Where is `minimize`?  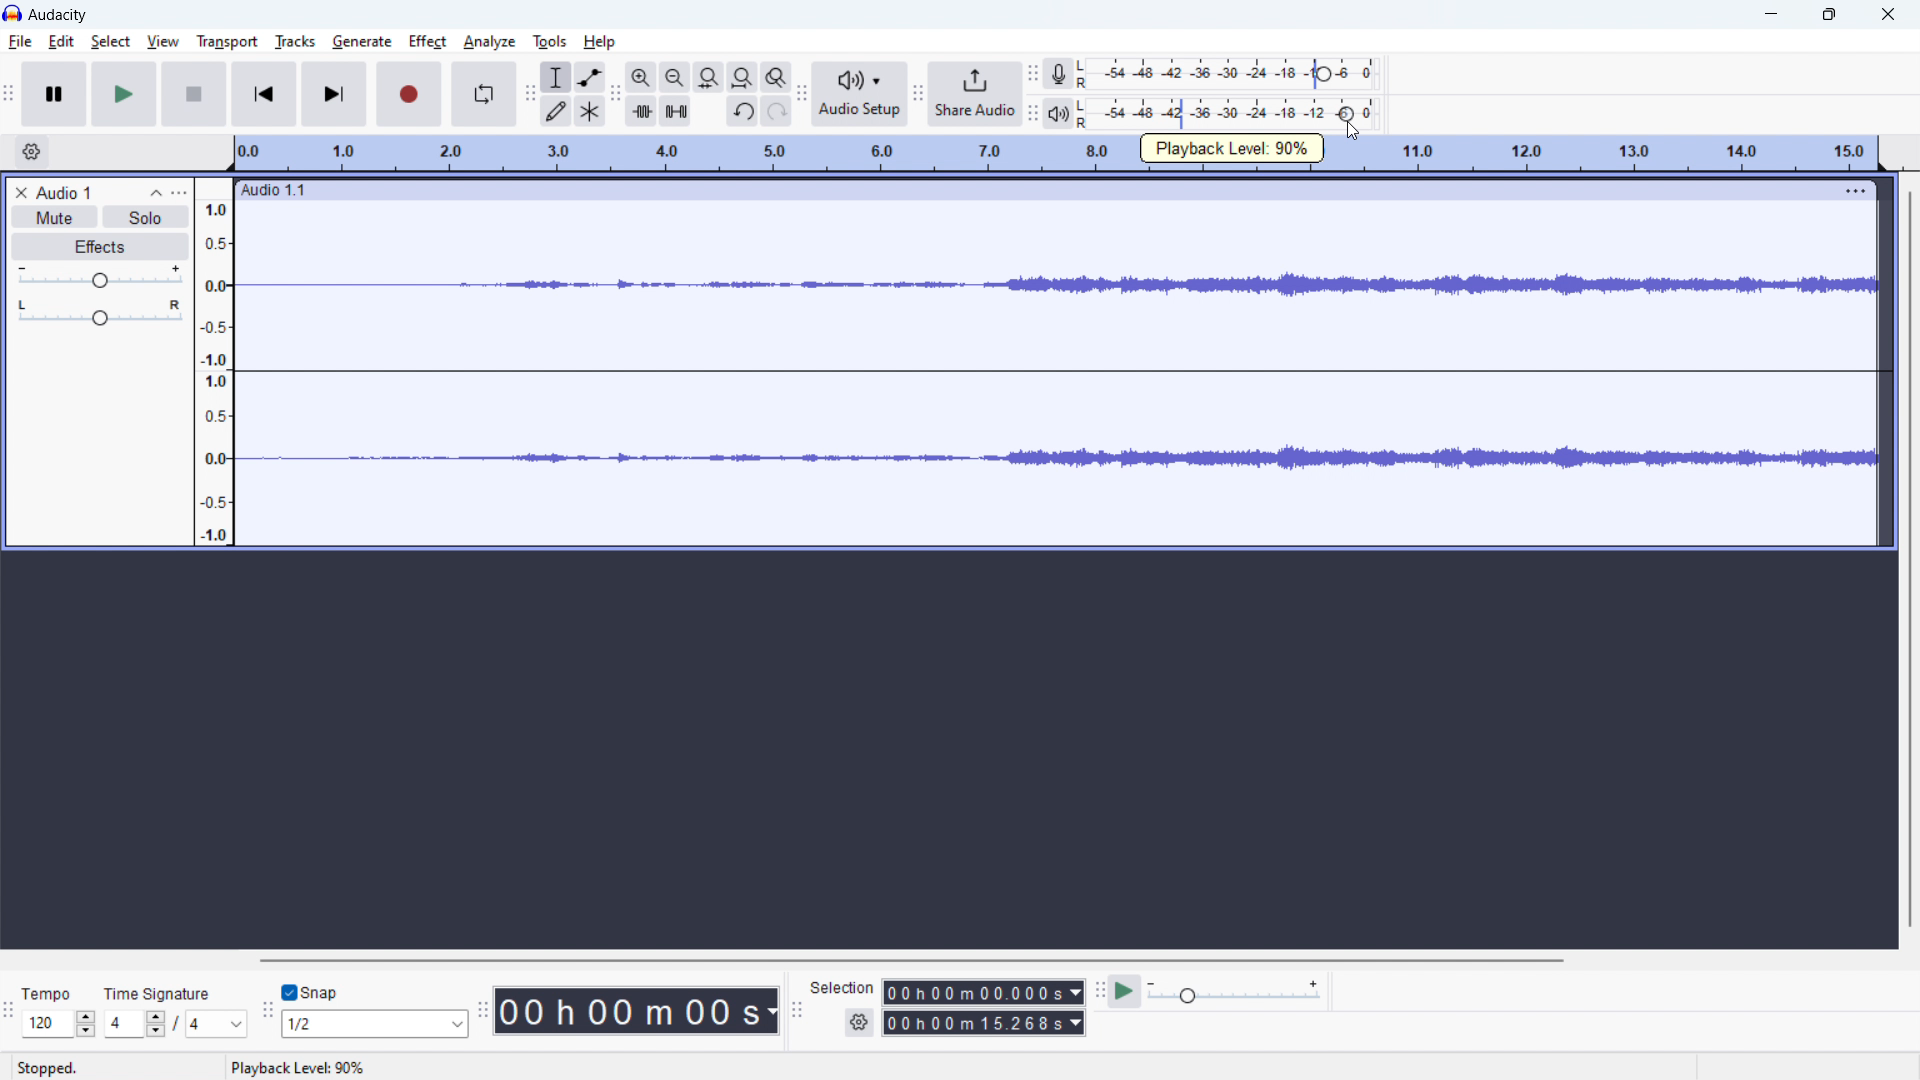
minimize is located at coordinates (1773, 14).